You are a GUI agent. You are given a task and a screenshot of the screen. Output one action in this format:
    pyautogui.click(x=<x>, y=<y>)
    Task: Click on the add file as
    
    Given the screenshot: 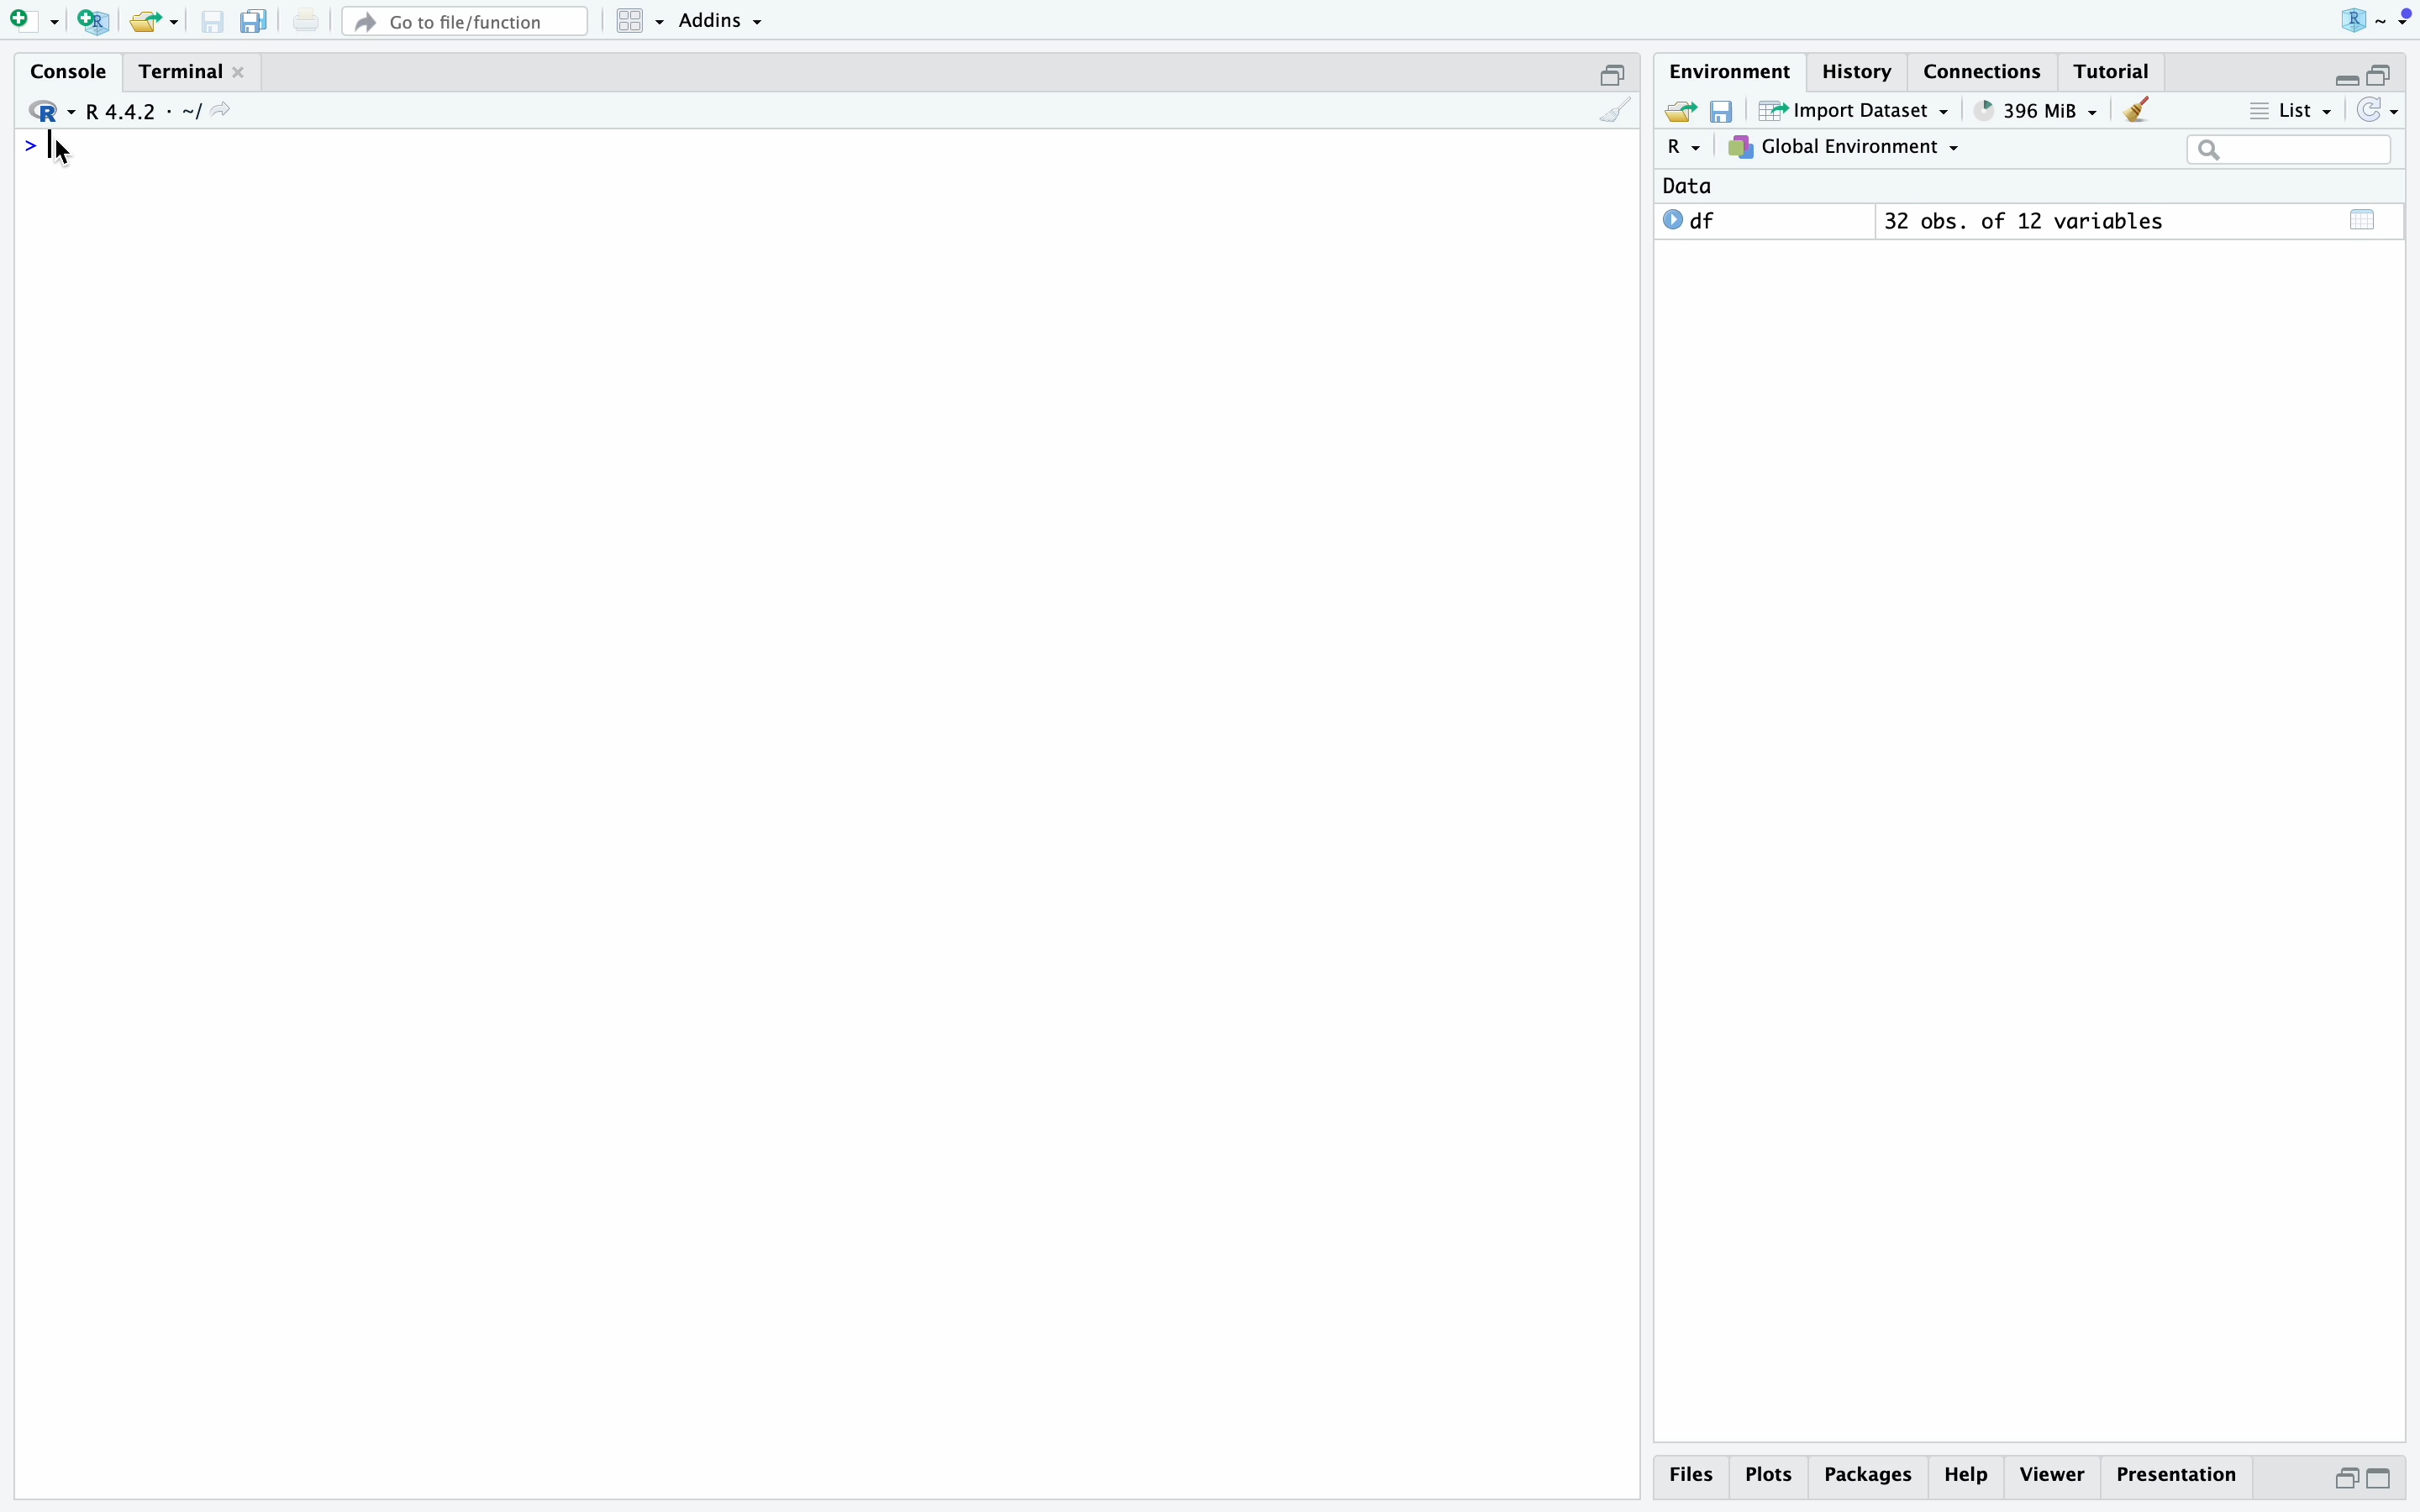 What is the action you would take?
    pyautogui.click(x=38, y=22)
    